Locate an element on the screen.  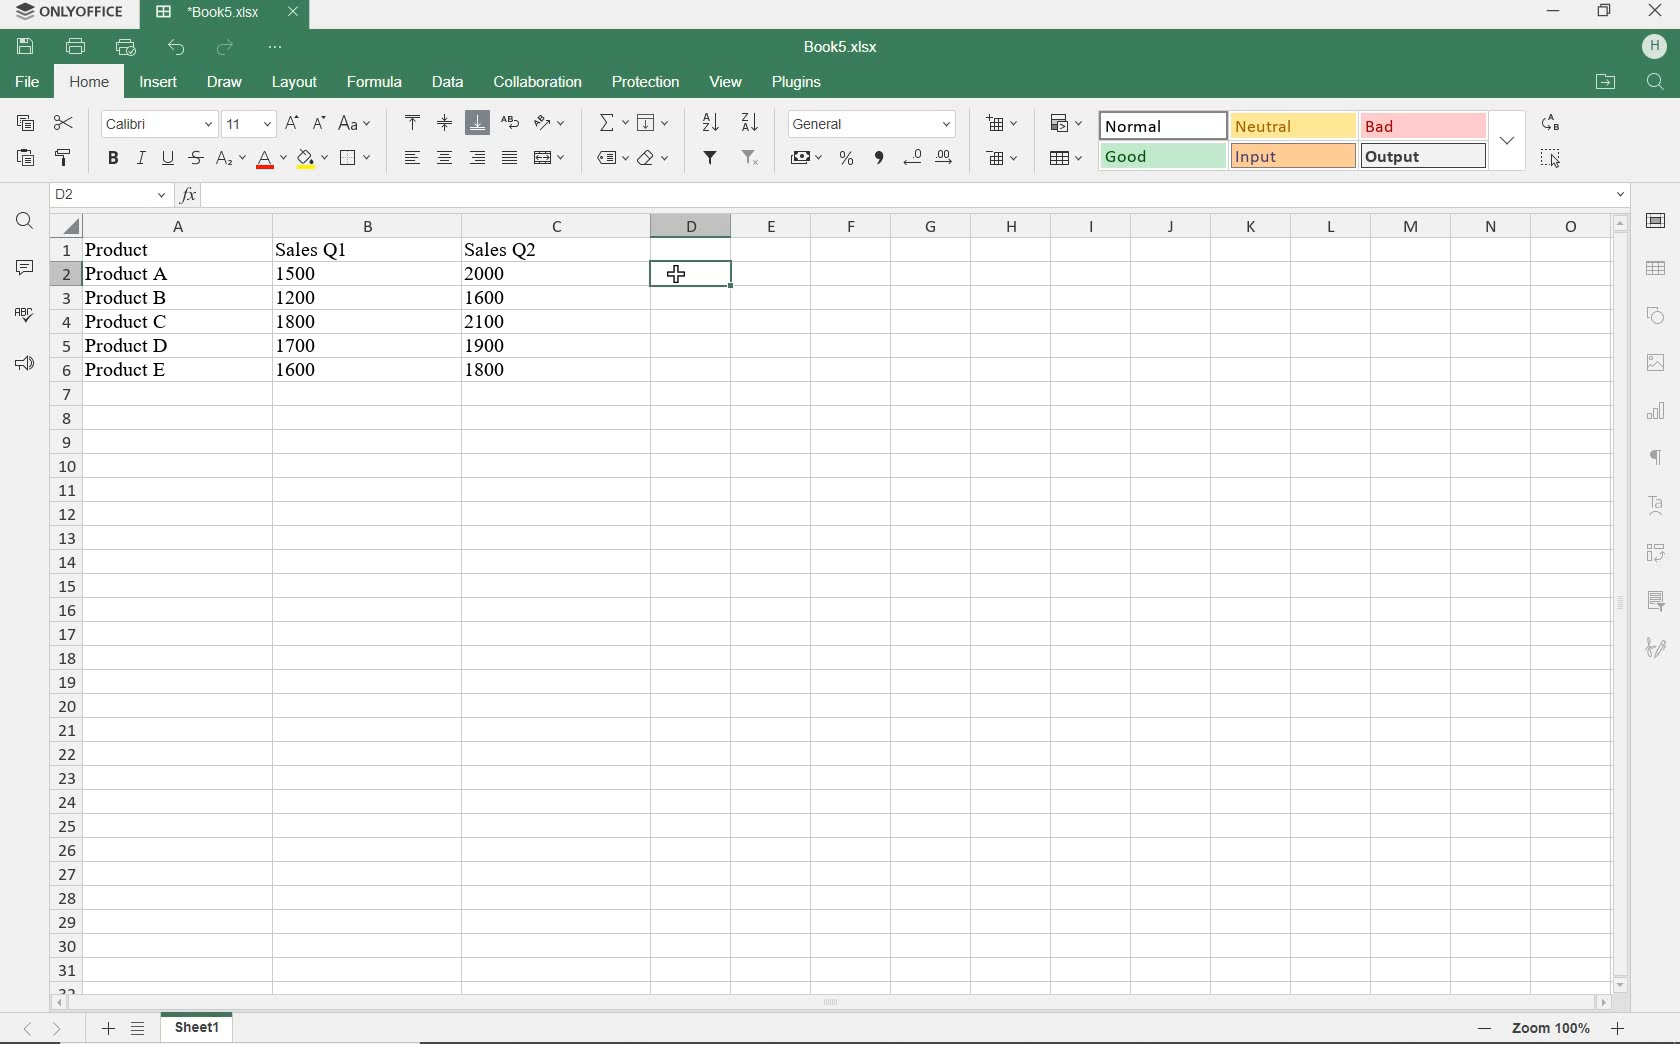
cut is located at coordinates (65, 122).